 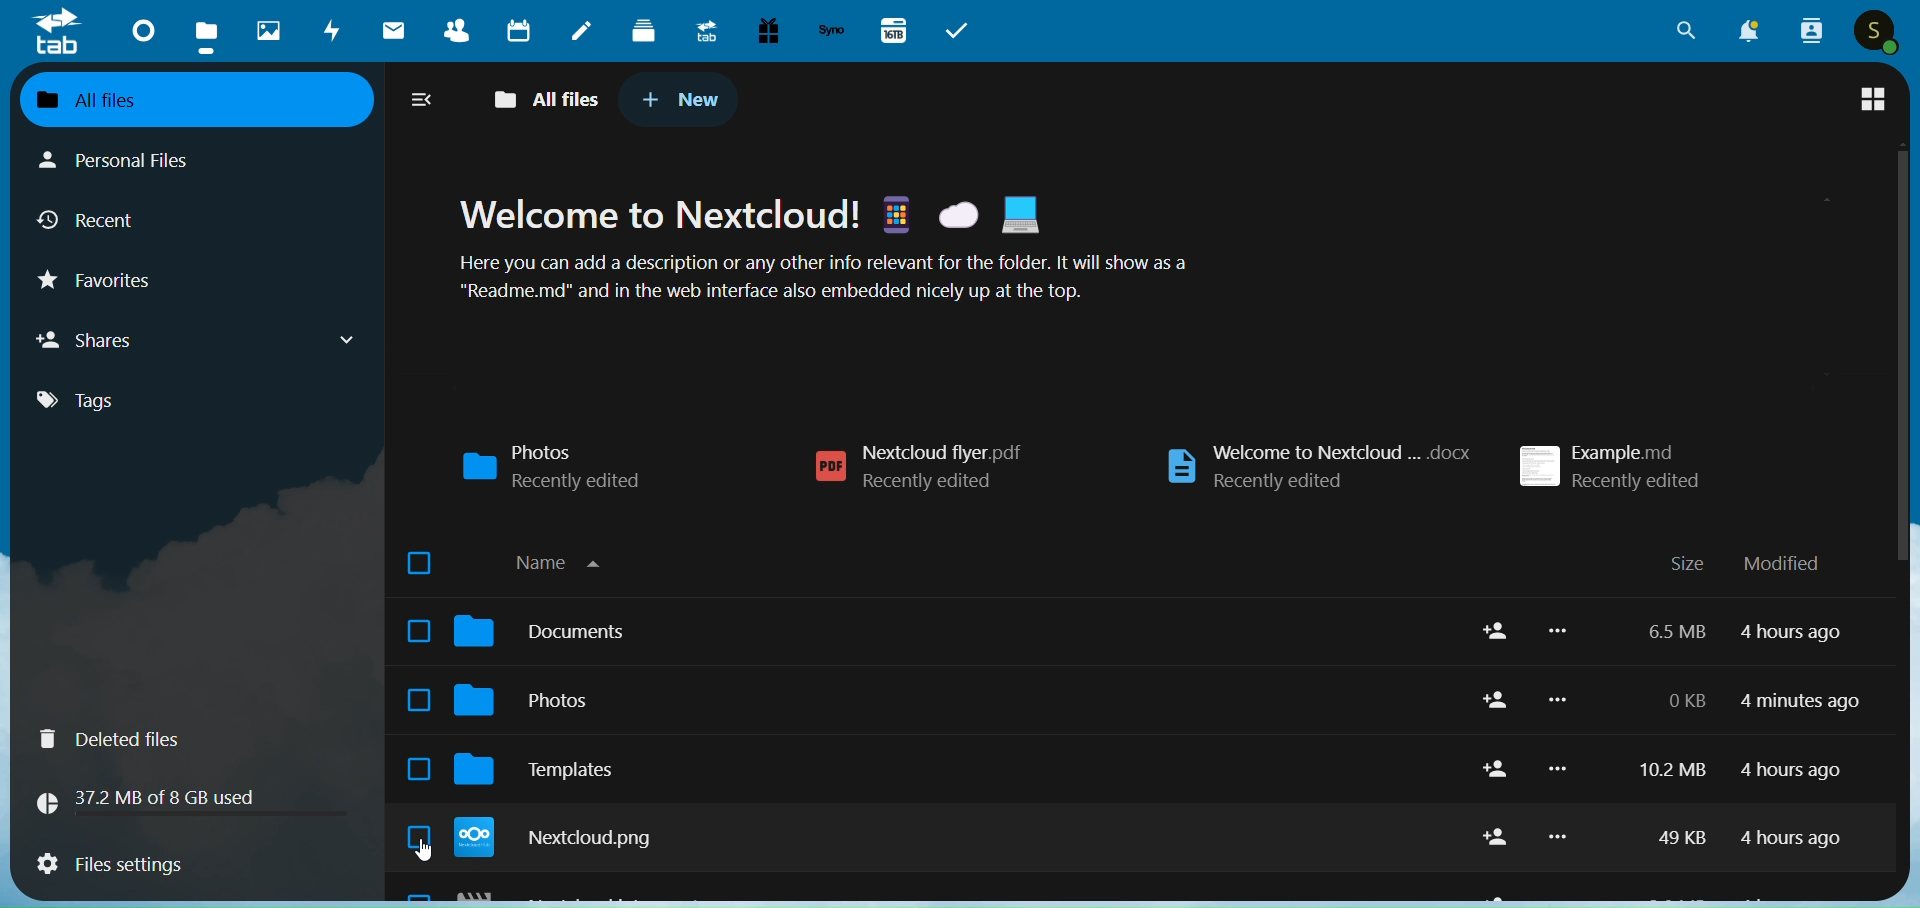 I want to click on shares, so click(x=202, y=340).